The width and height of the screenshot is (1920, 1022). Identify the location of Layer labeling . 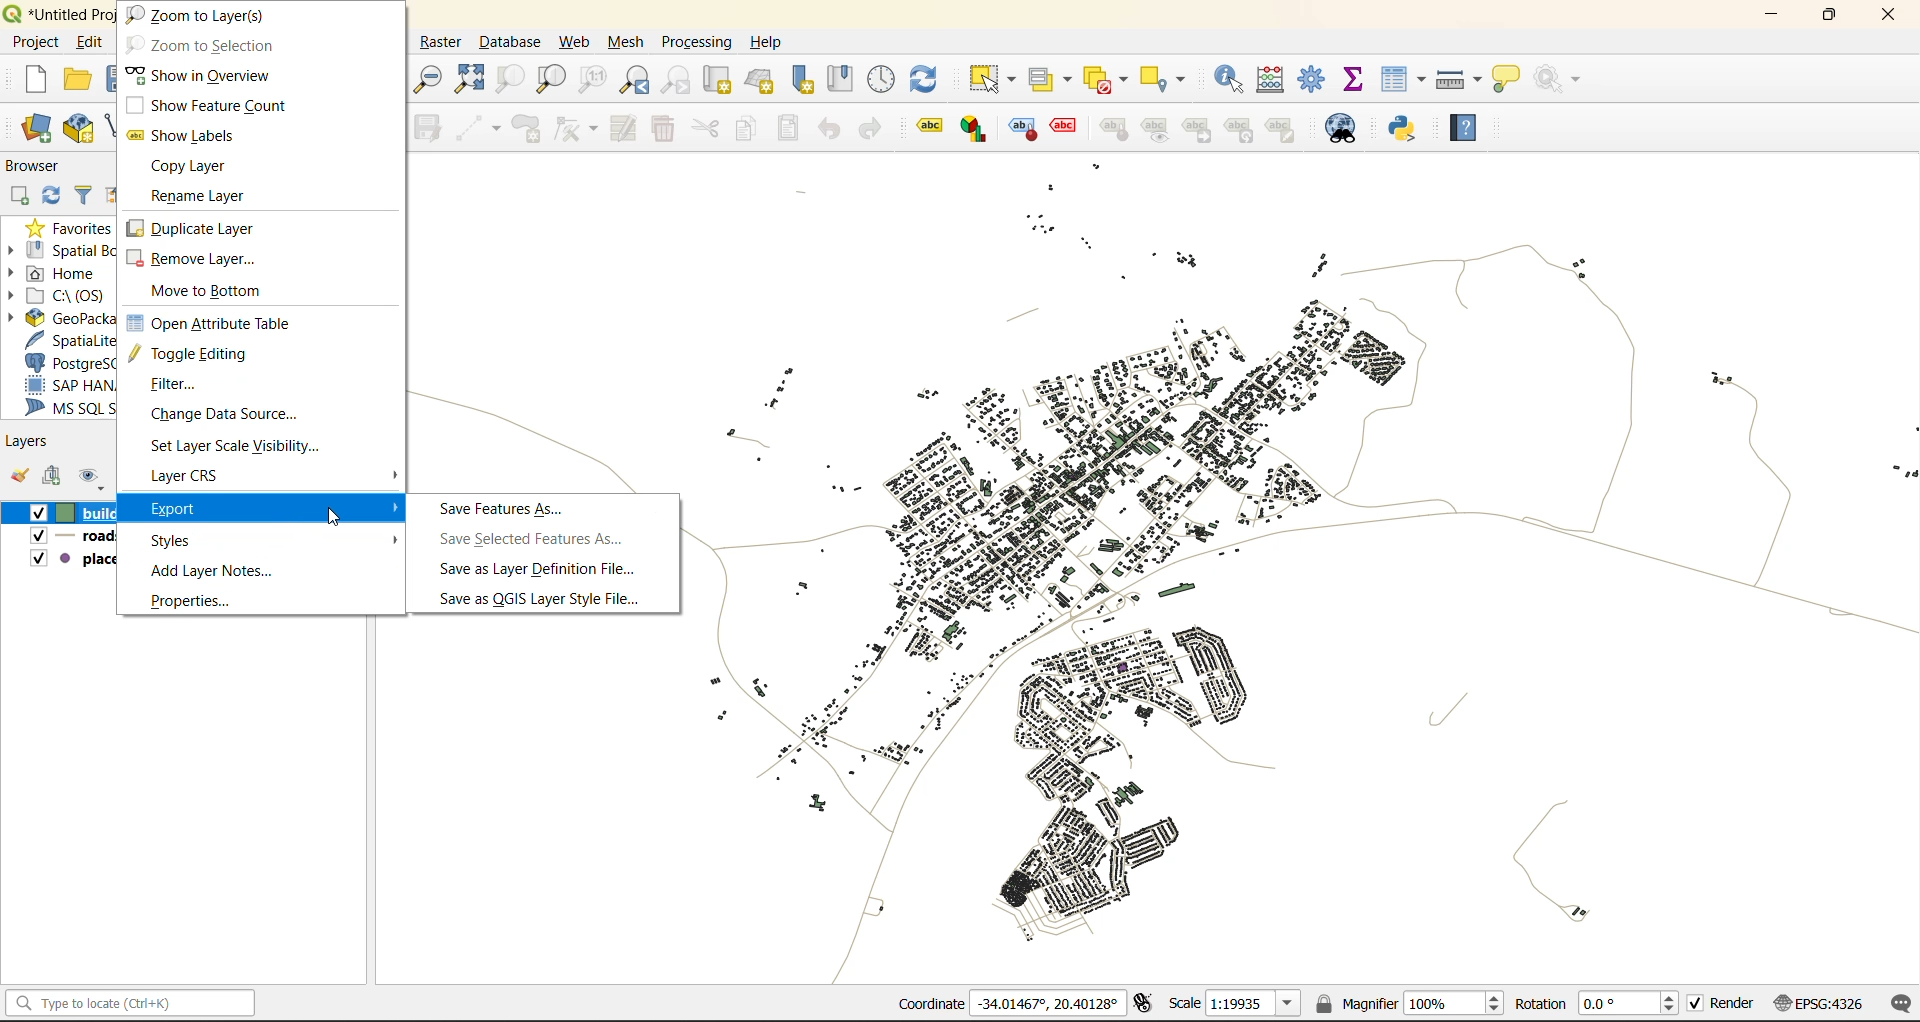
(930, 129).